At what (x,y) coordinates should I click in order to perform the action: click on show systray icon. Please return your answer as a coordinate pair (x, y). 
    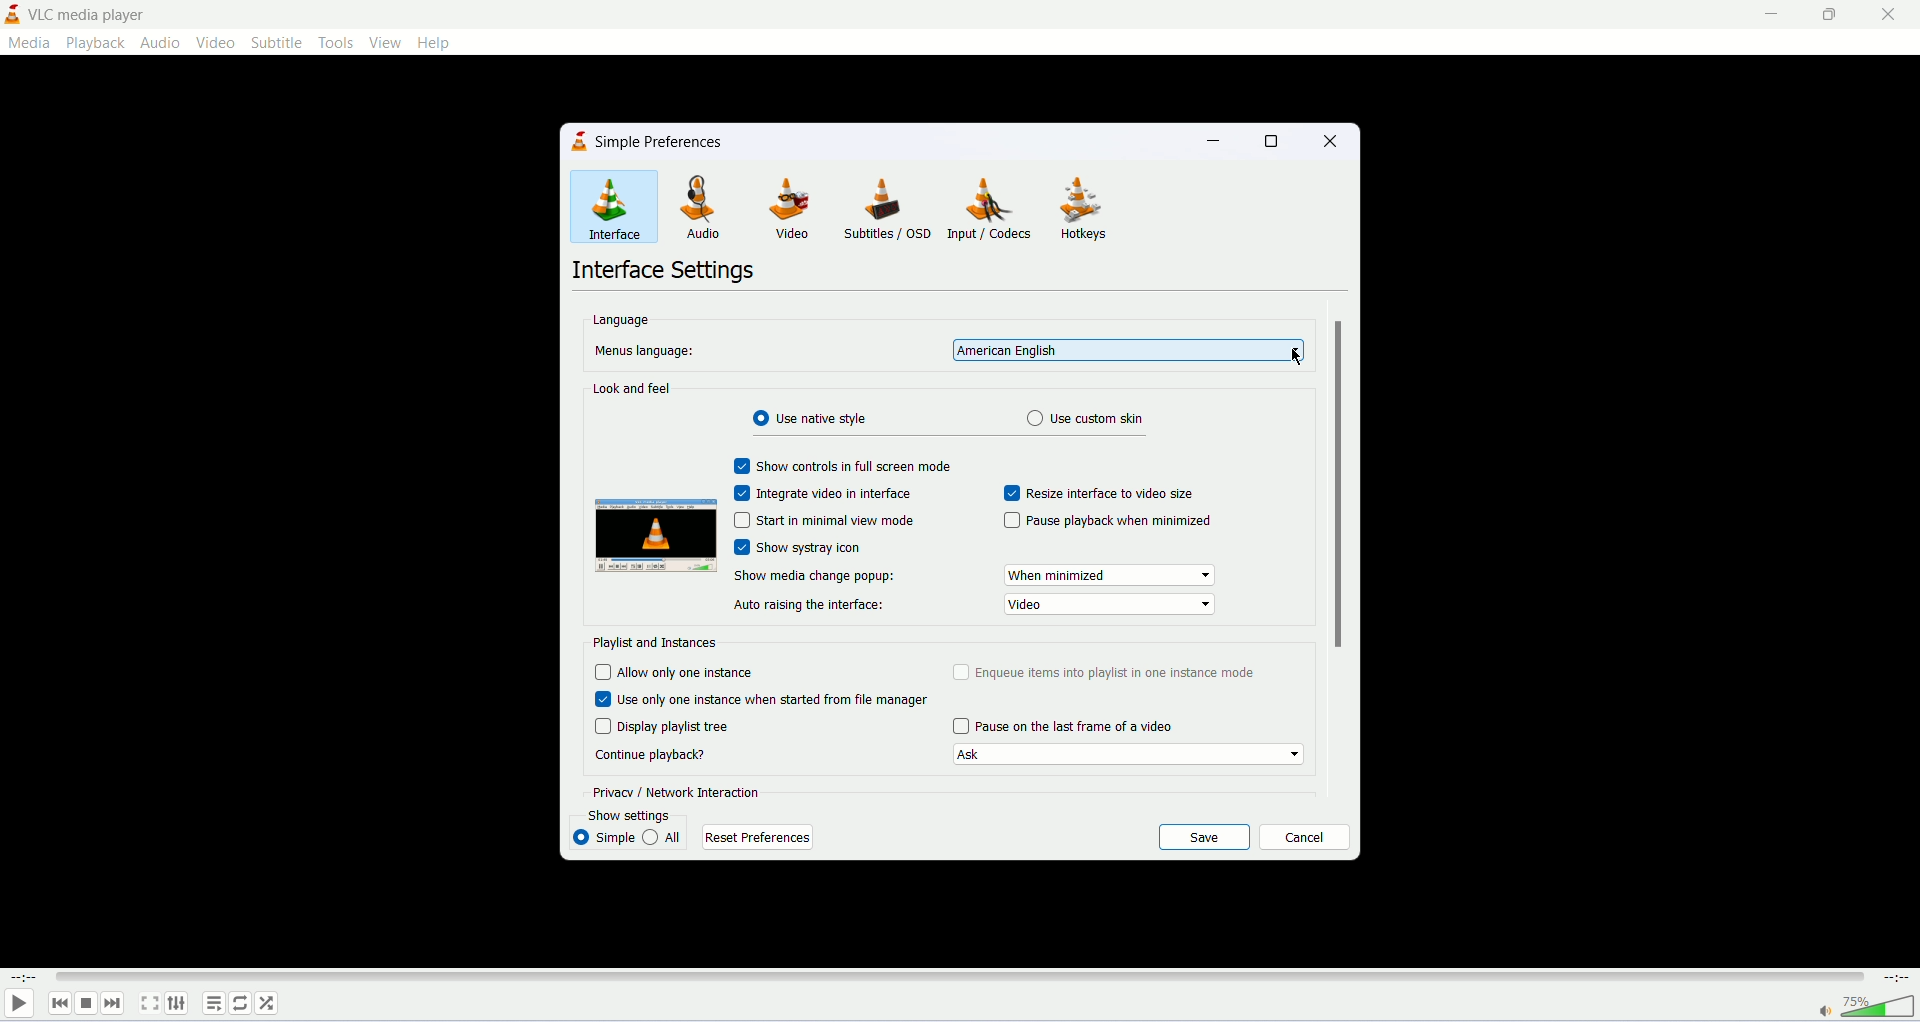
    Looking at the image, I should click on (806, 547).